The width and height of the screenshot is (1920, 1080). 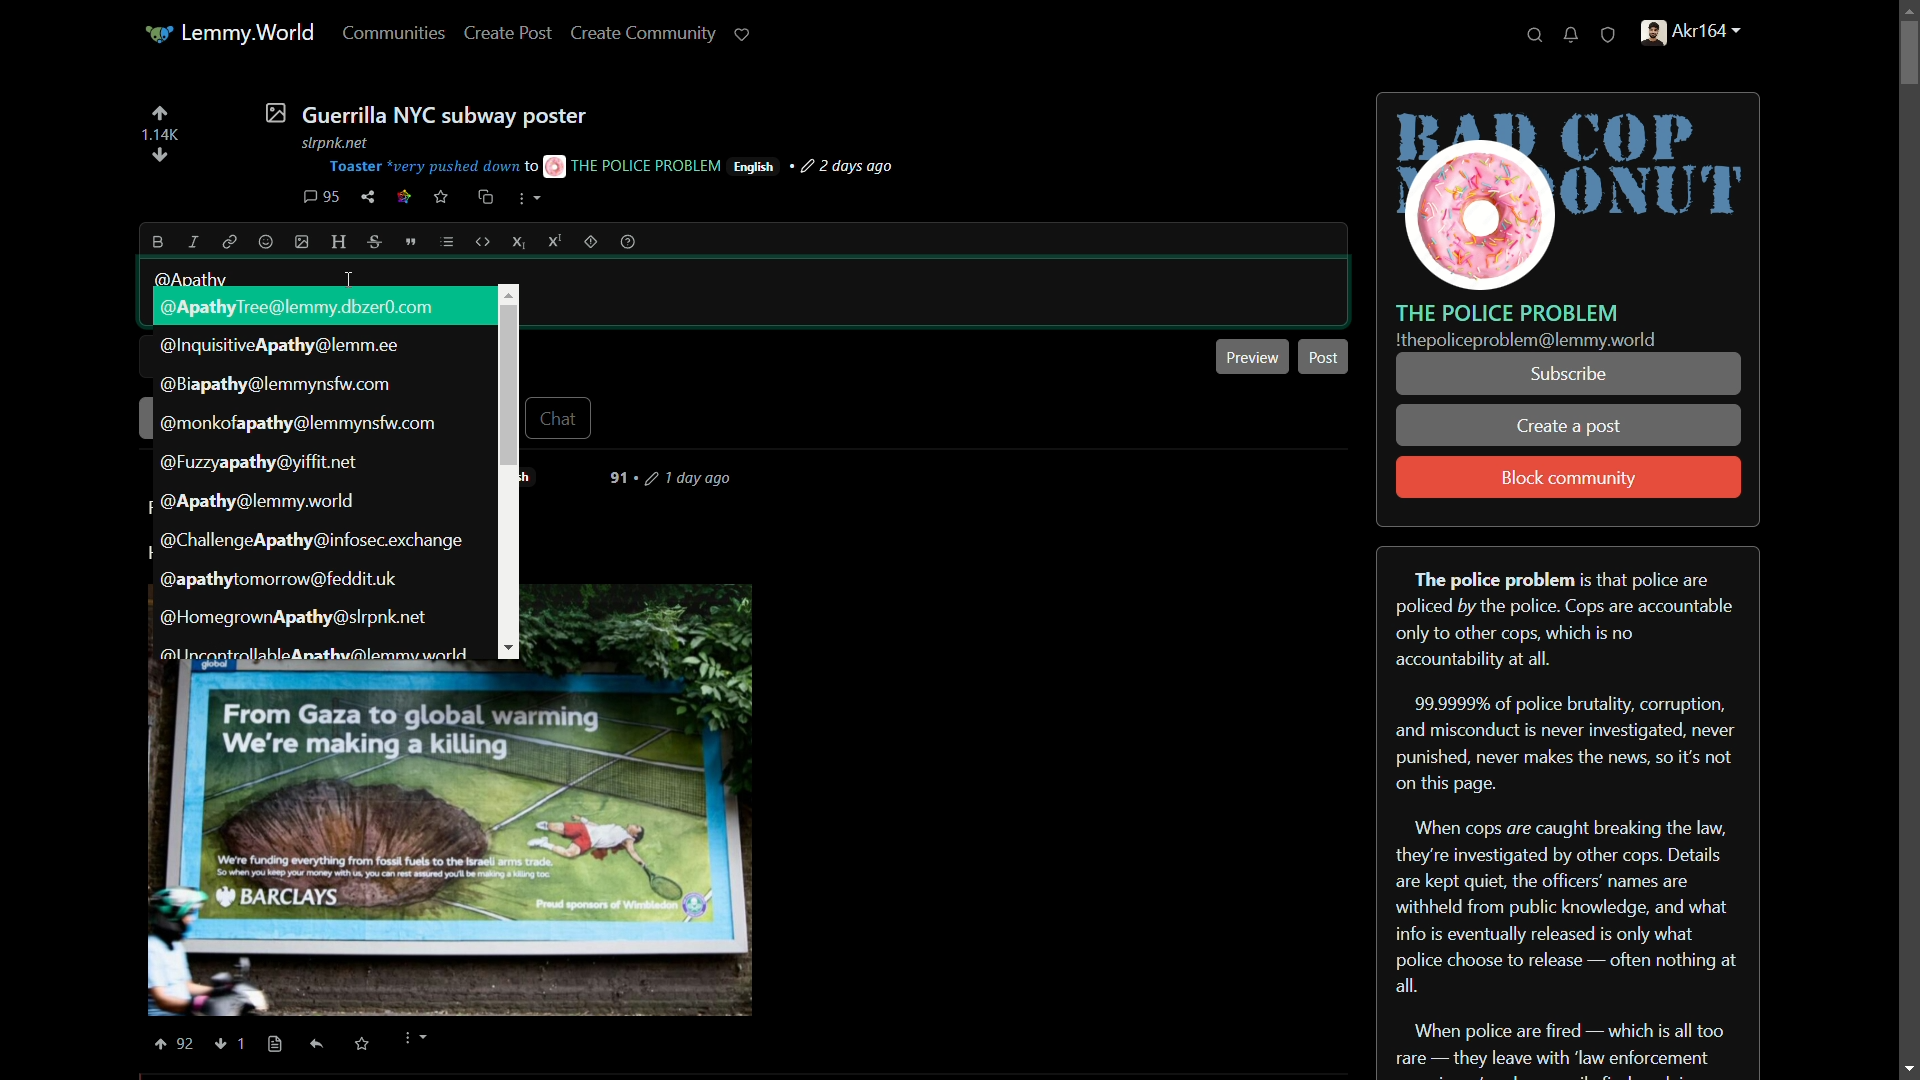 I want to click on server name, so click(x=1508, y=312).